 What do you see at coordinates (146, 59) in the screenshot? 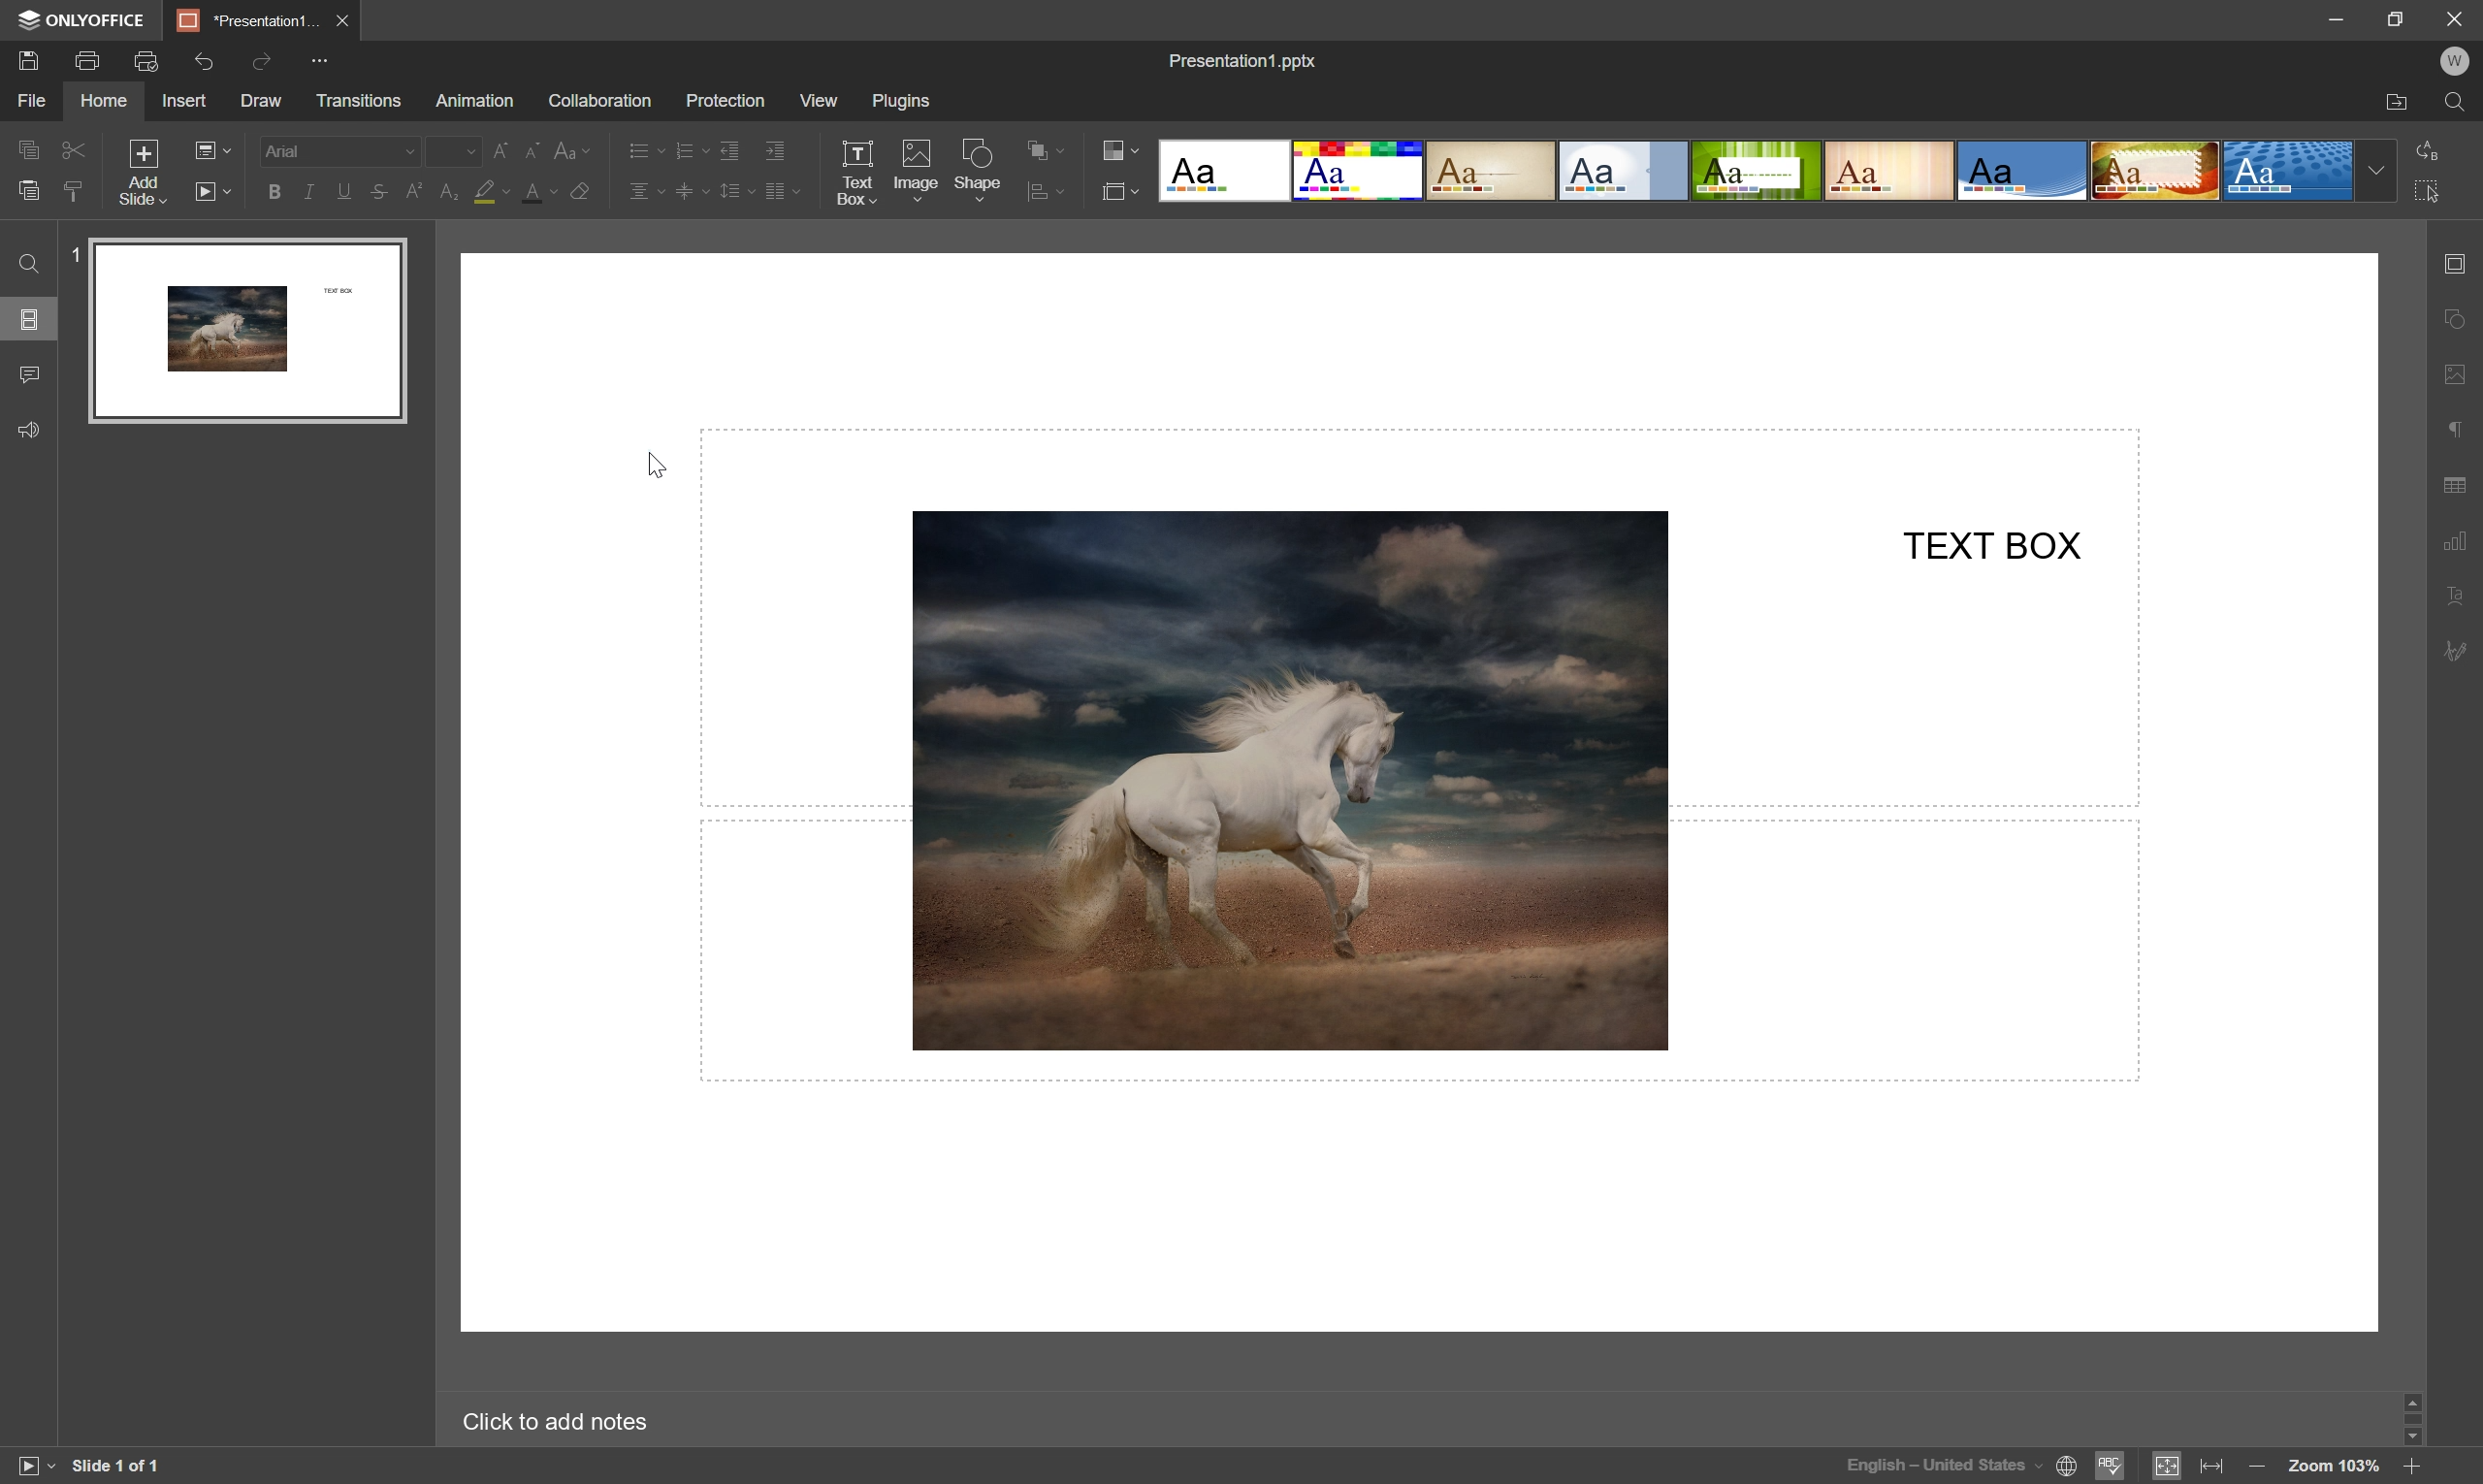
I see `print preview` at bounding box center [146, 59].